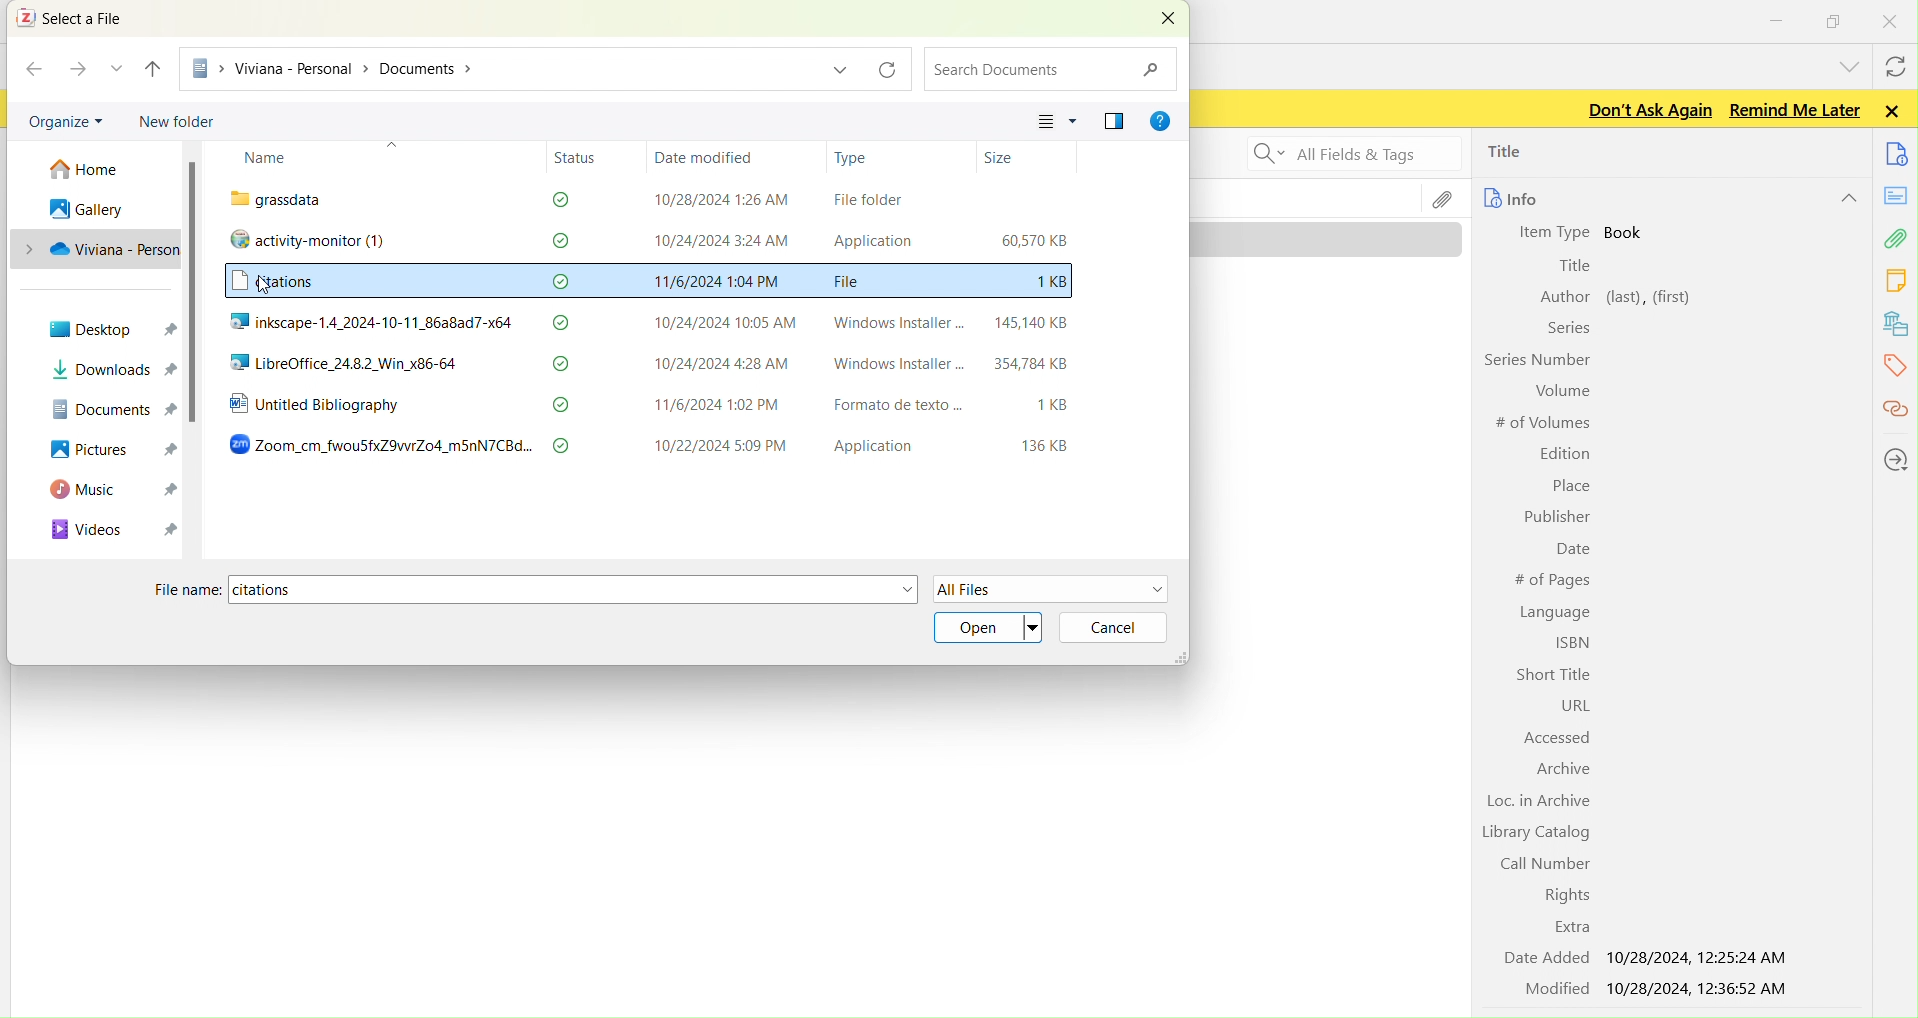 This screenshot has height=1018, width=1918. What do you see at coordinates (95, 487) in the screenshot?
I see `MUSIC` at bounding box center [95, 487].